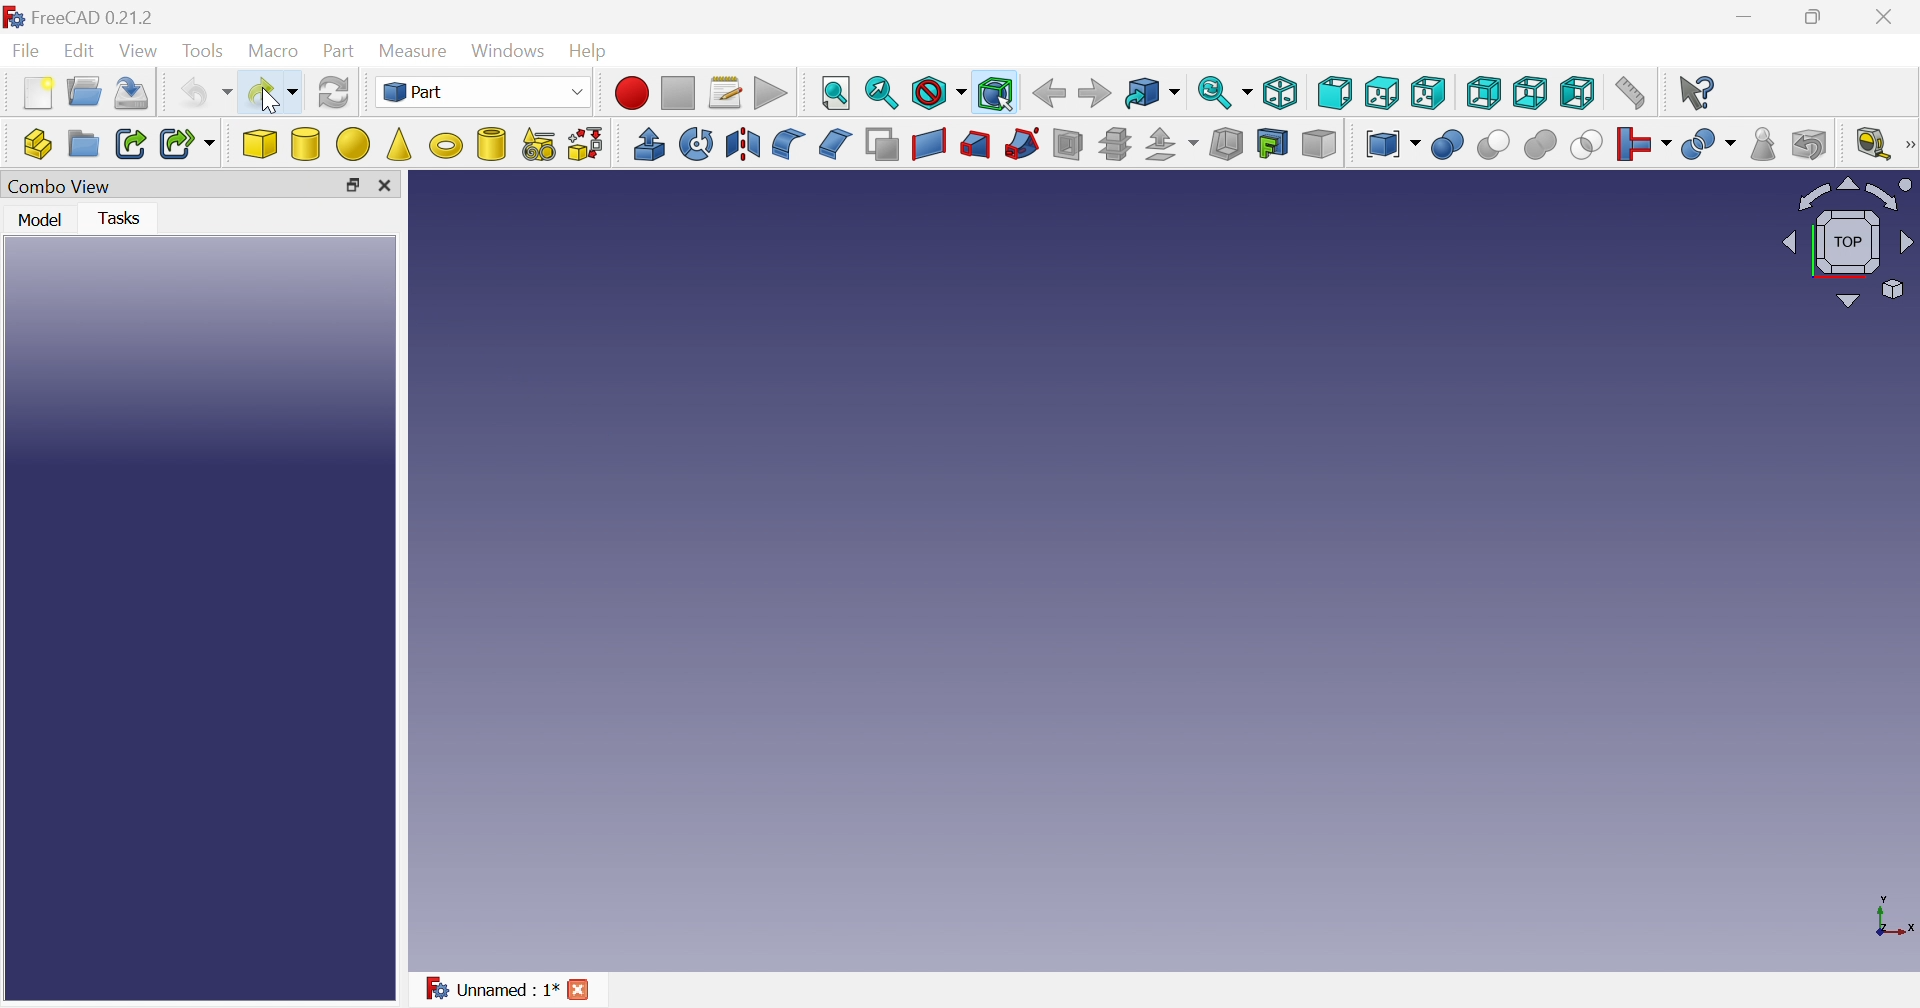 This screenshot has width=1920, height=1008. Describe the element at coordinates (64, 185) in the screenshot. I see `Combo View` at that location.